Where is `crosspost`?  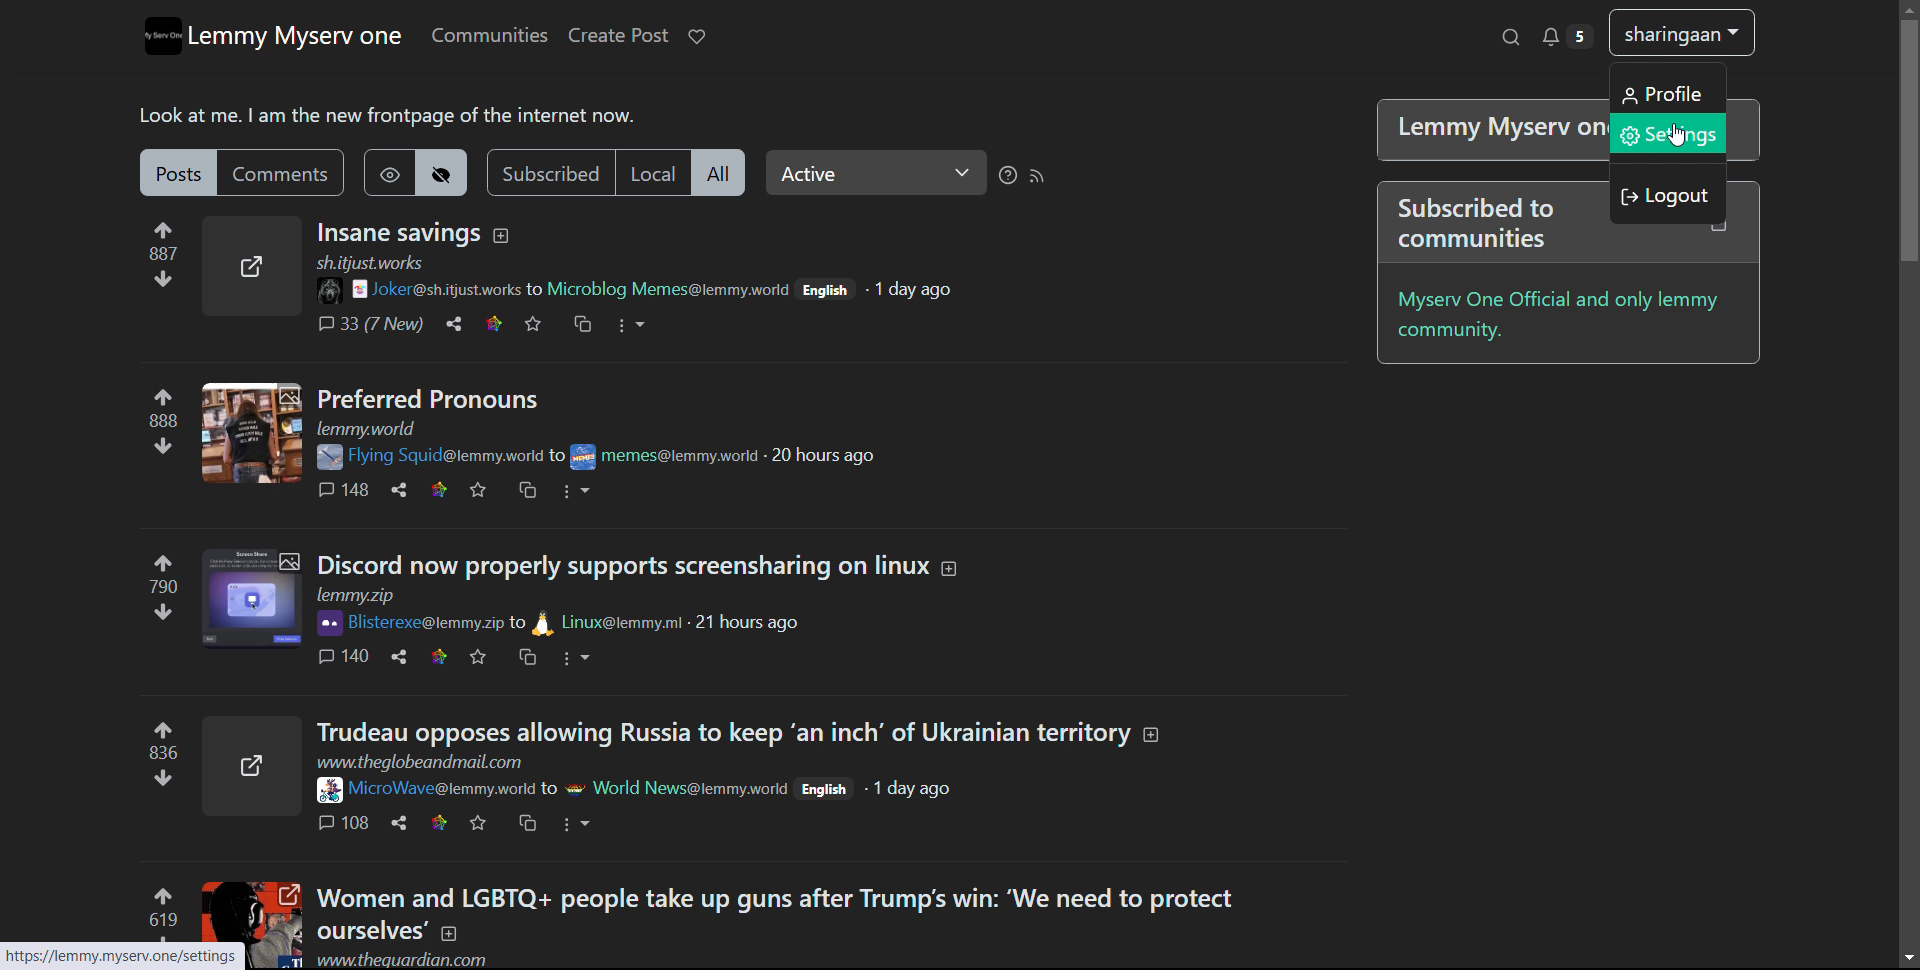
crosspost is located at coordinates (526, 823).